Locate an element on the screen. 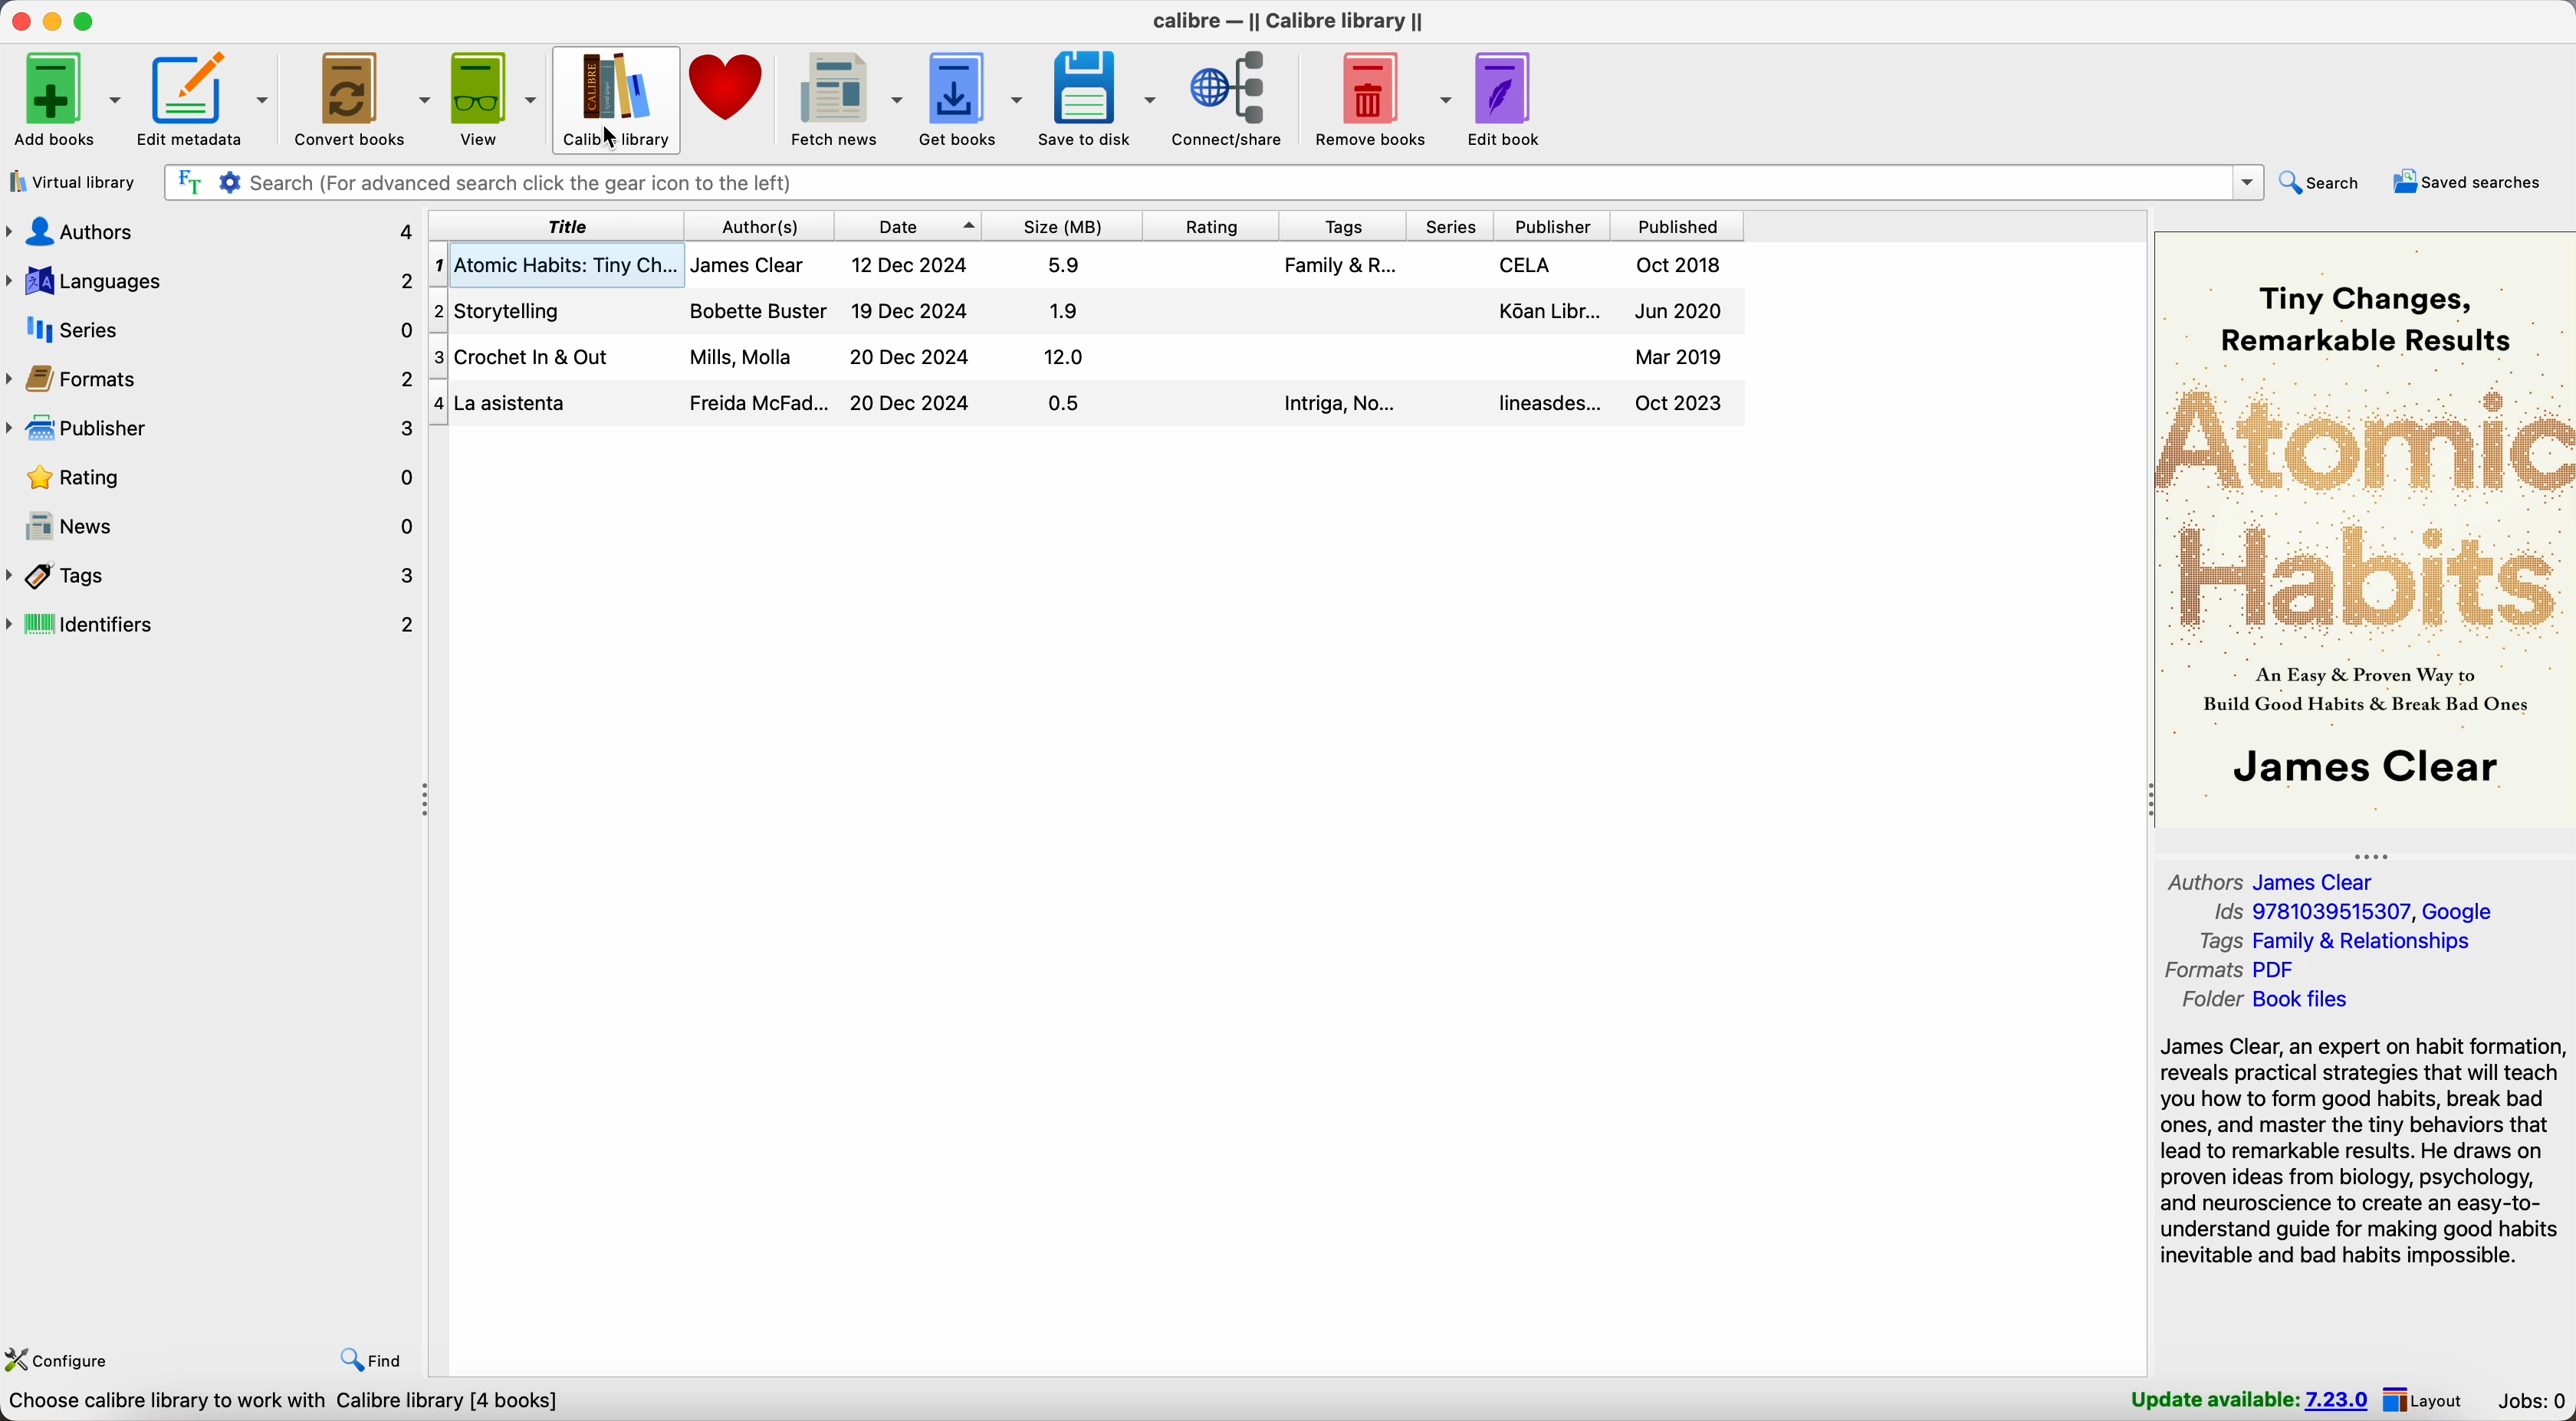 The image size is (2576, 1421). identifiers is located at coordinates (214, 627).